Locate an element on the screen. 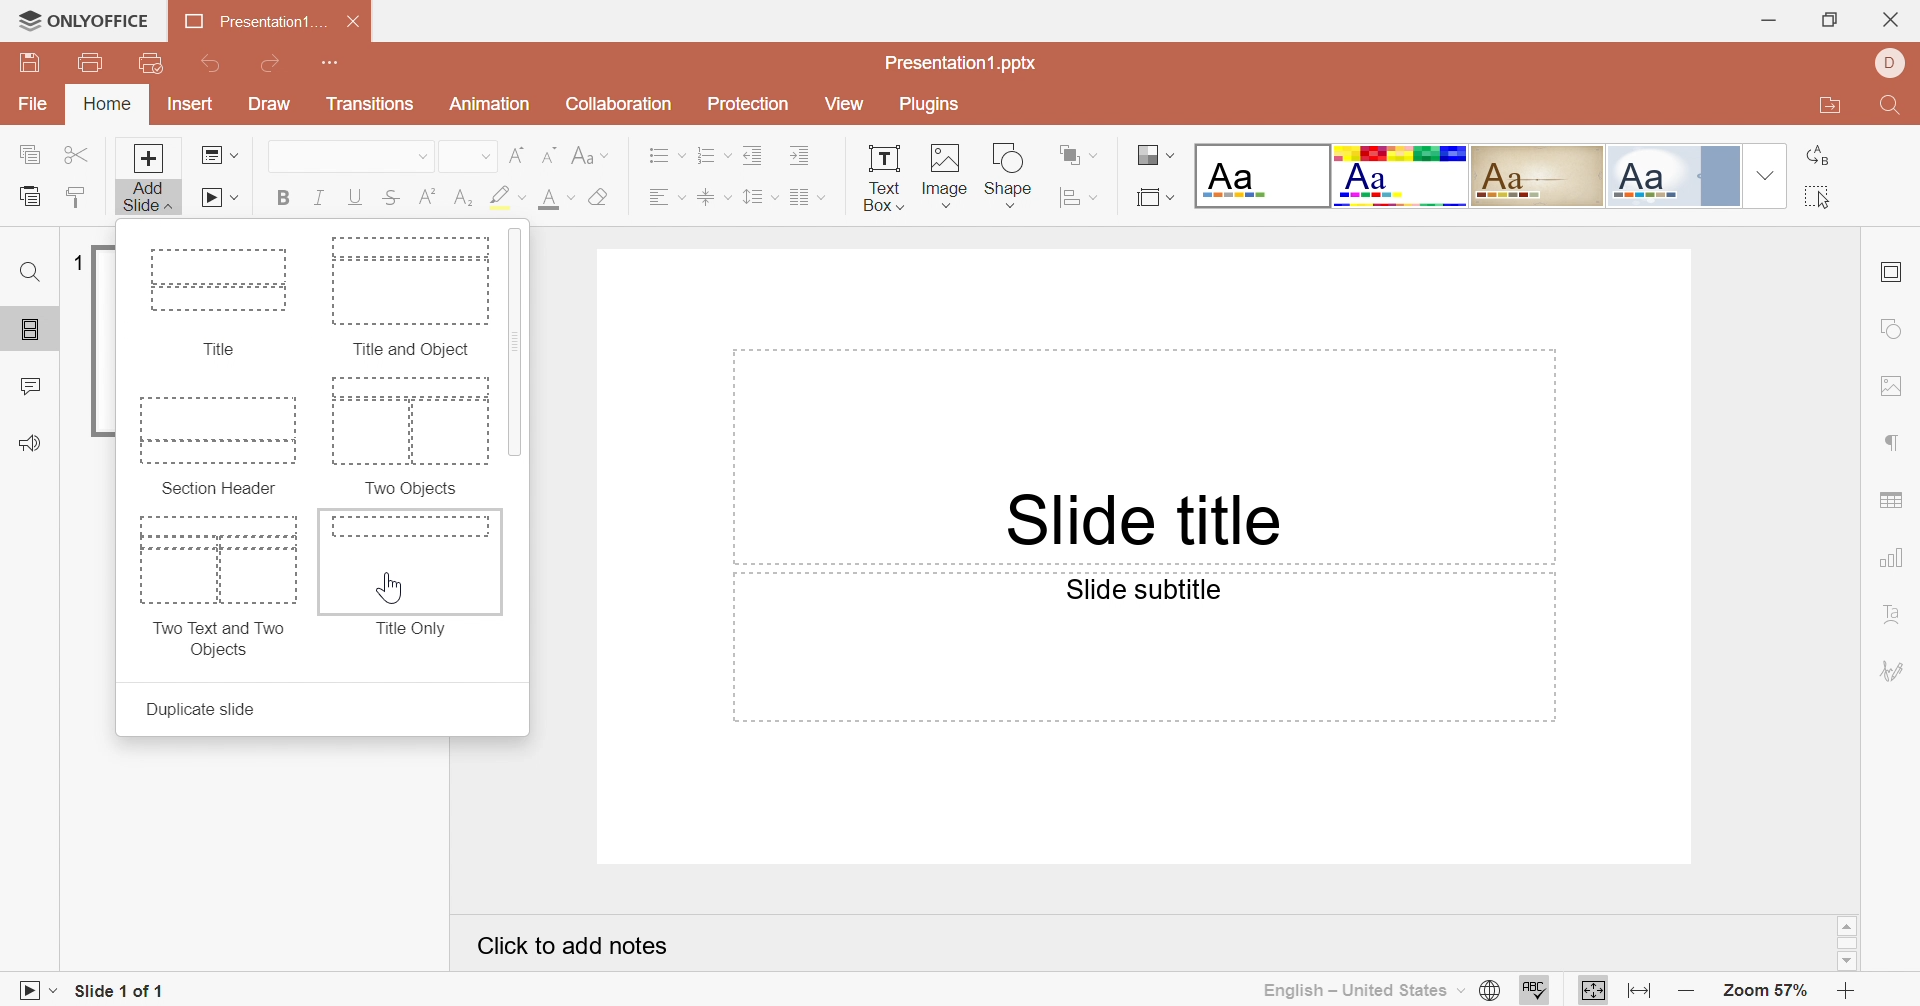 This screenshot has height=1006, width=1920. Bullets is located at coordinates (667, 154).